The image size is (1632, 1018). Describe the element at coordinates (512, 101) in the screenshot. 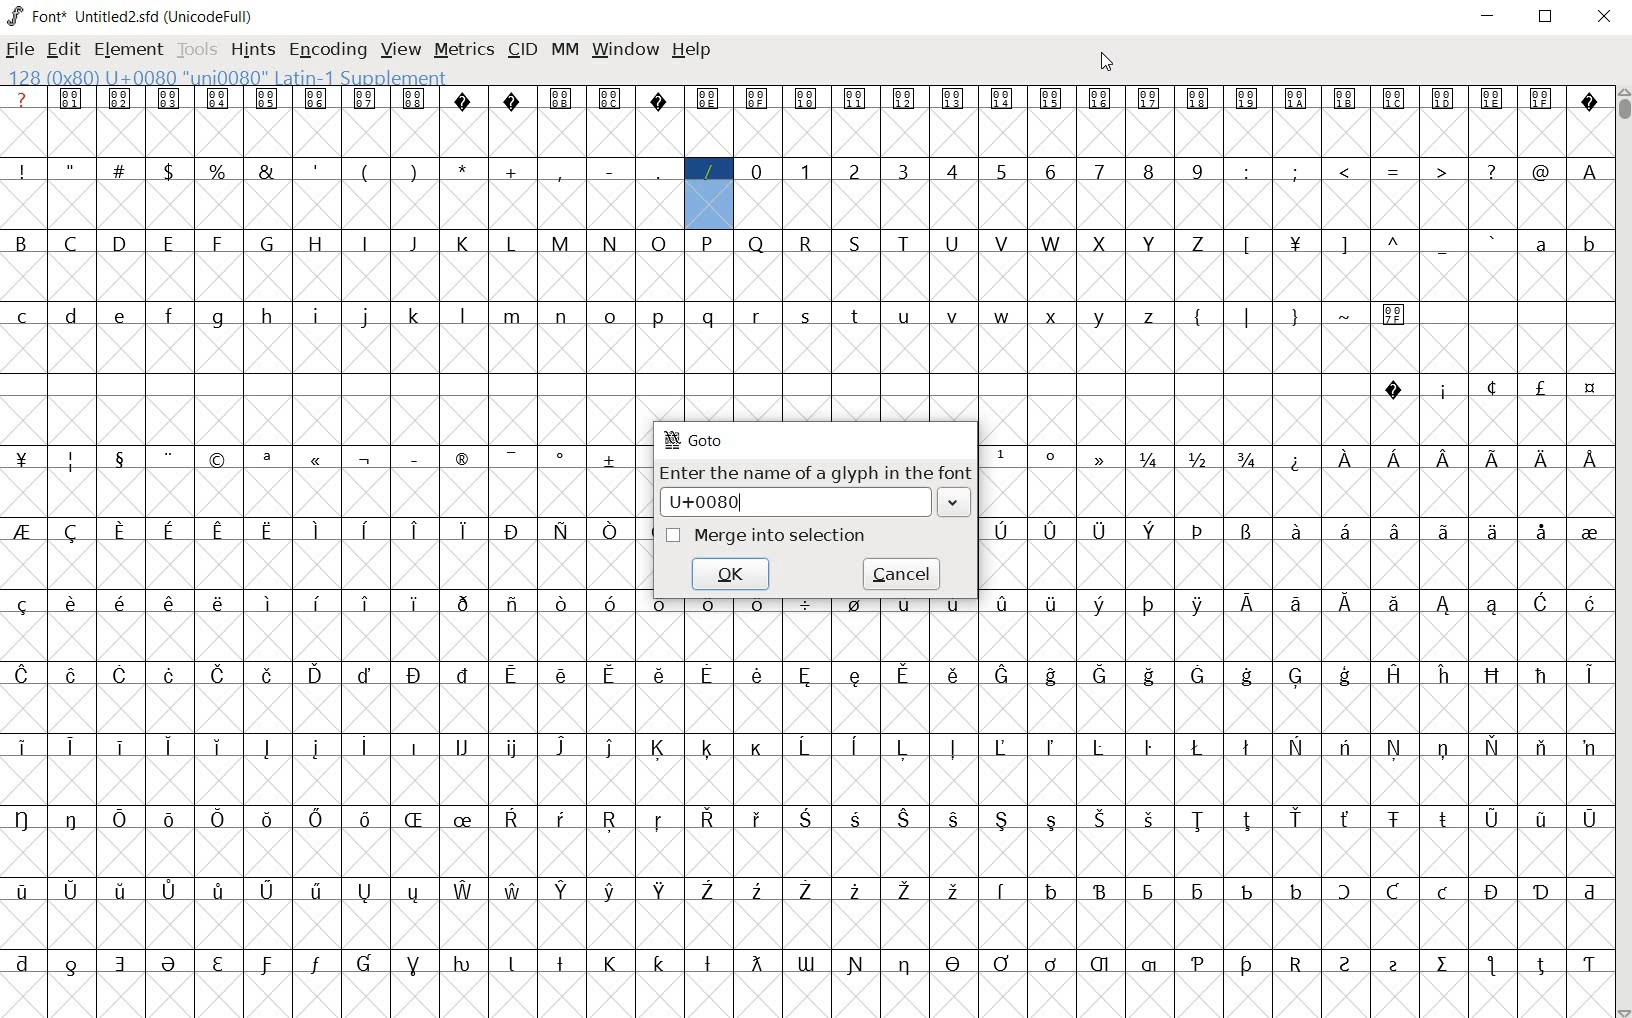

I see `glyph` at that location.